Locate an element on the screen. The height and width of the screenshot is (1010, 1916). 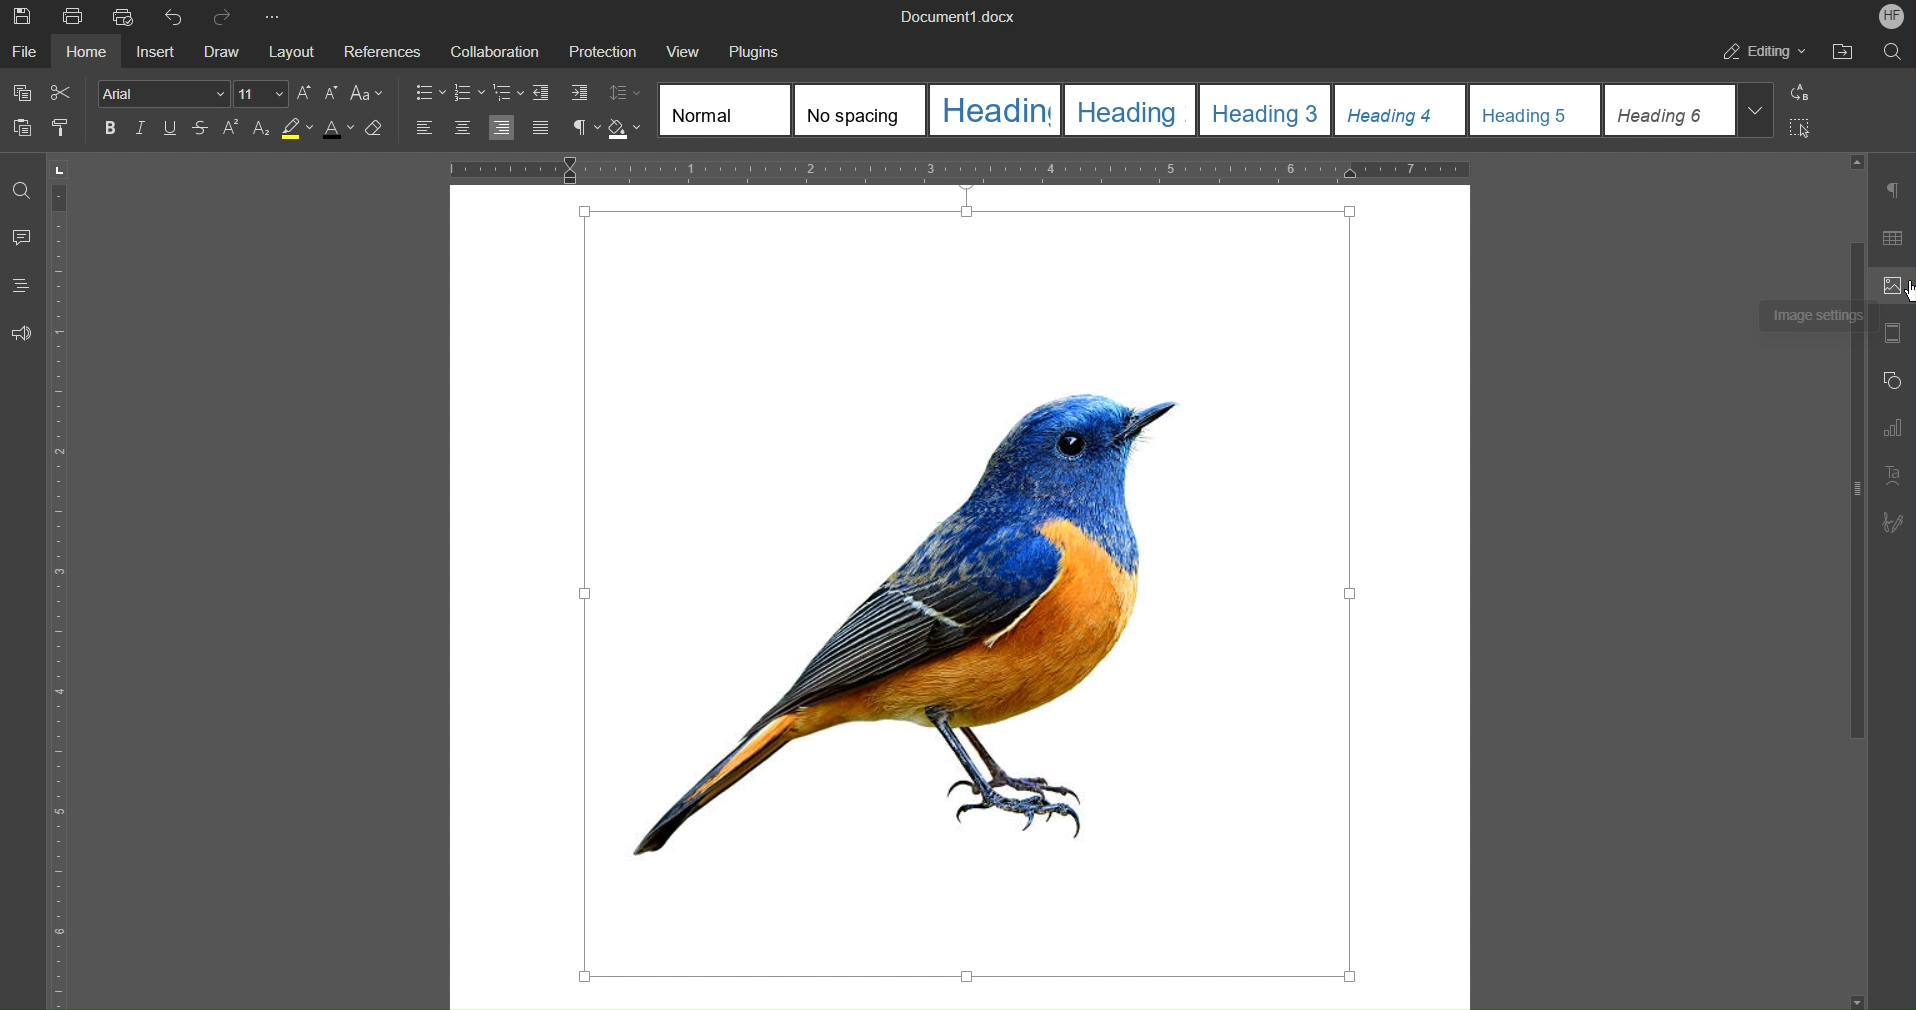
Image Selected is located at coordinates (972, 597).